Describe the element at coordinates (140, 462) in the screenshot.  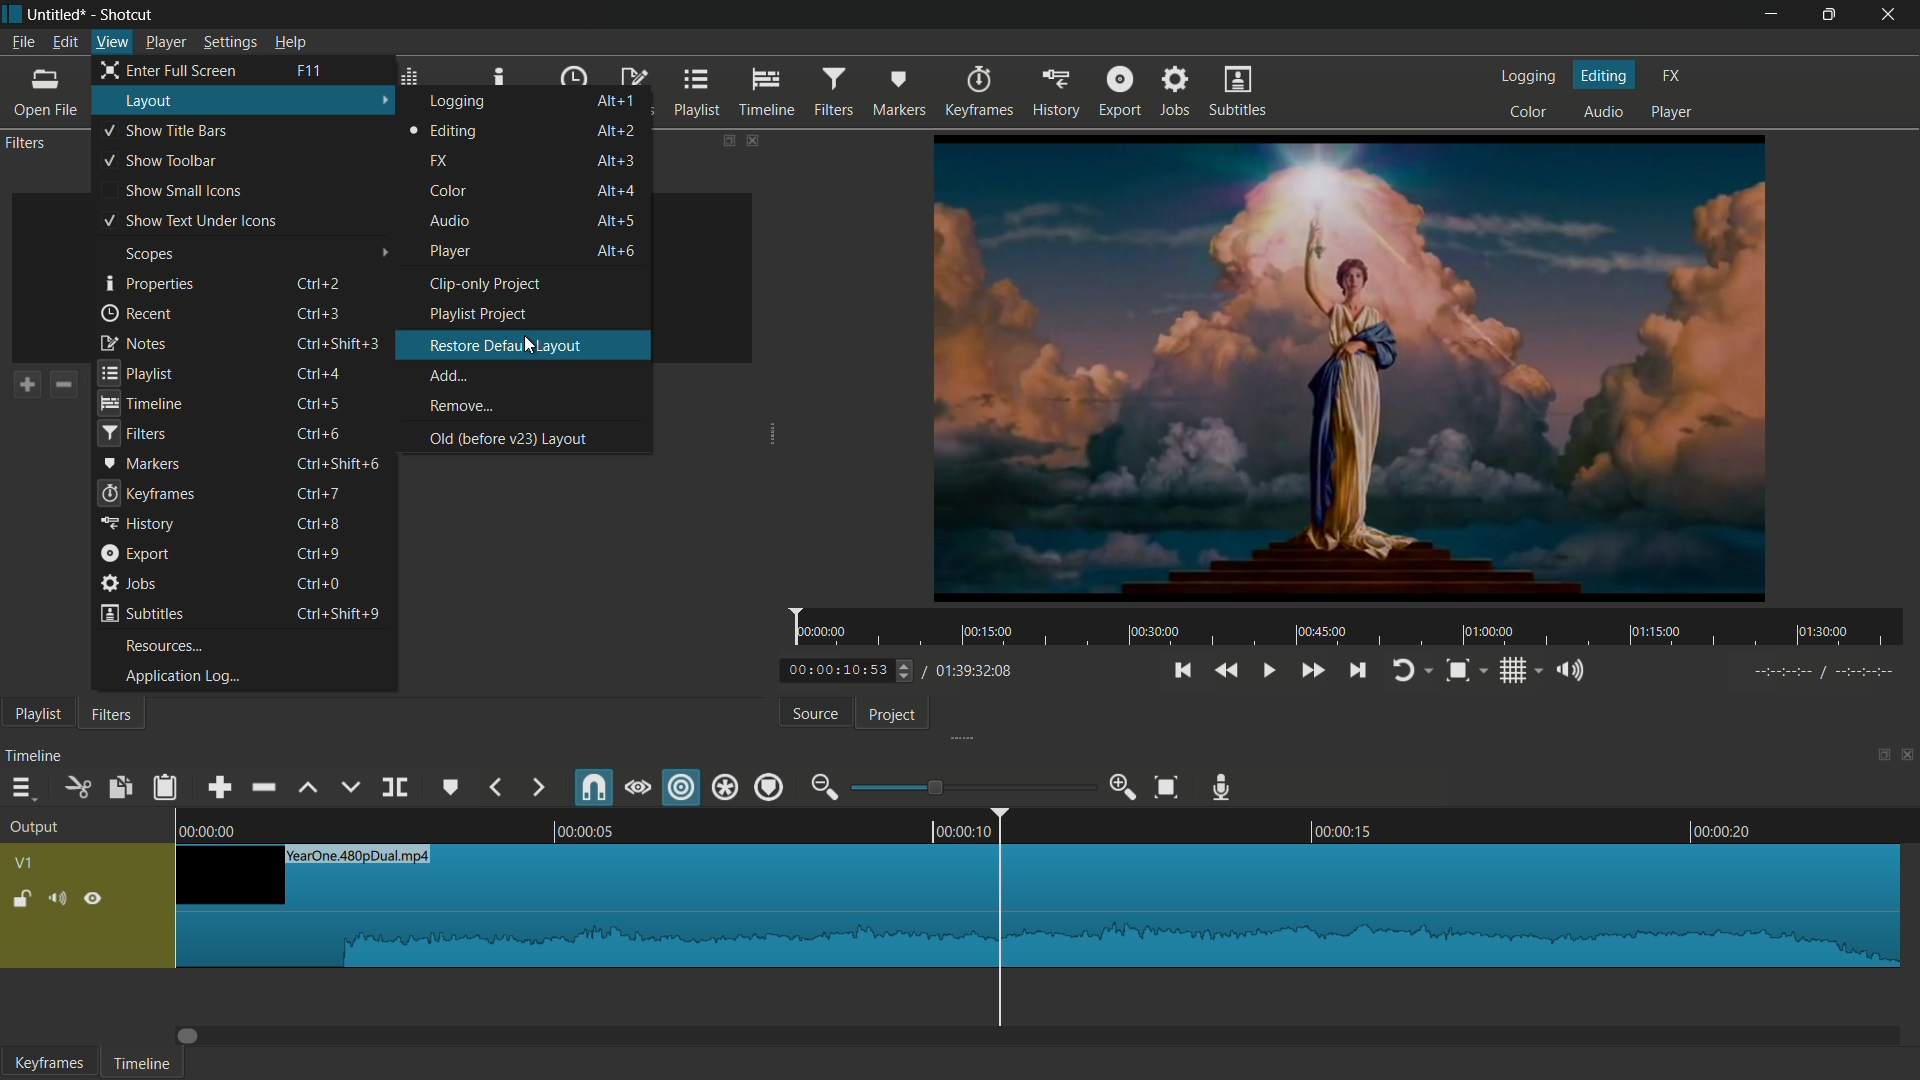
I see `markers` at that location.